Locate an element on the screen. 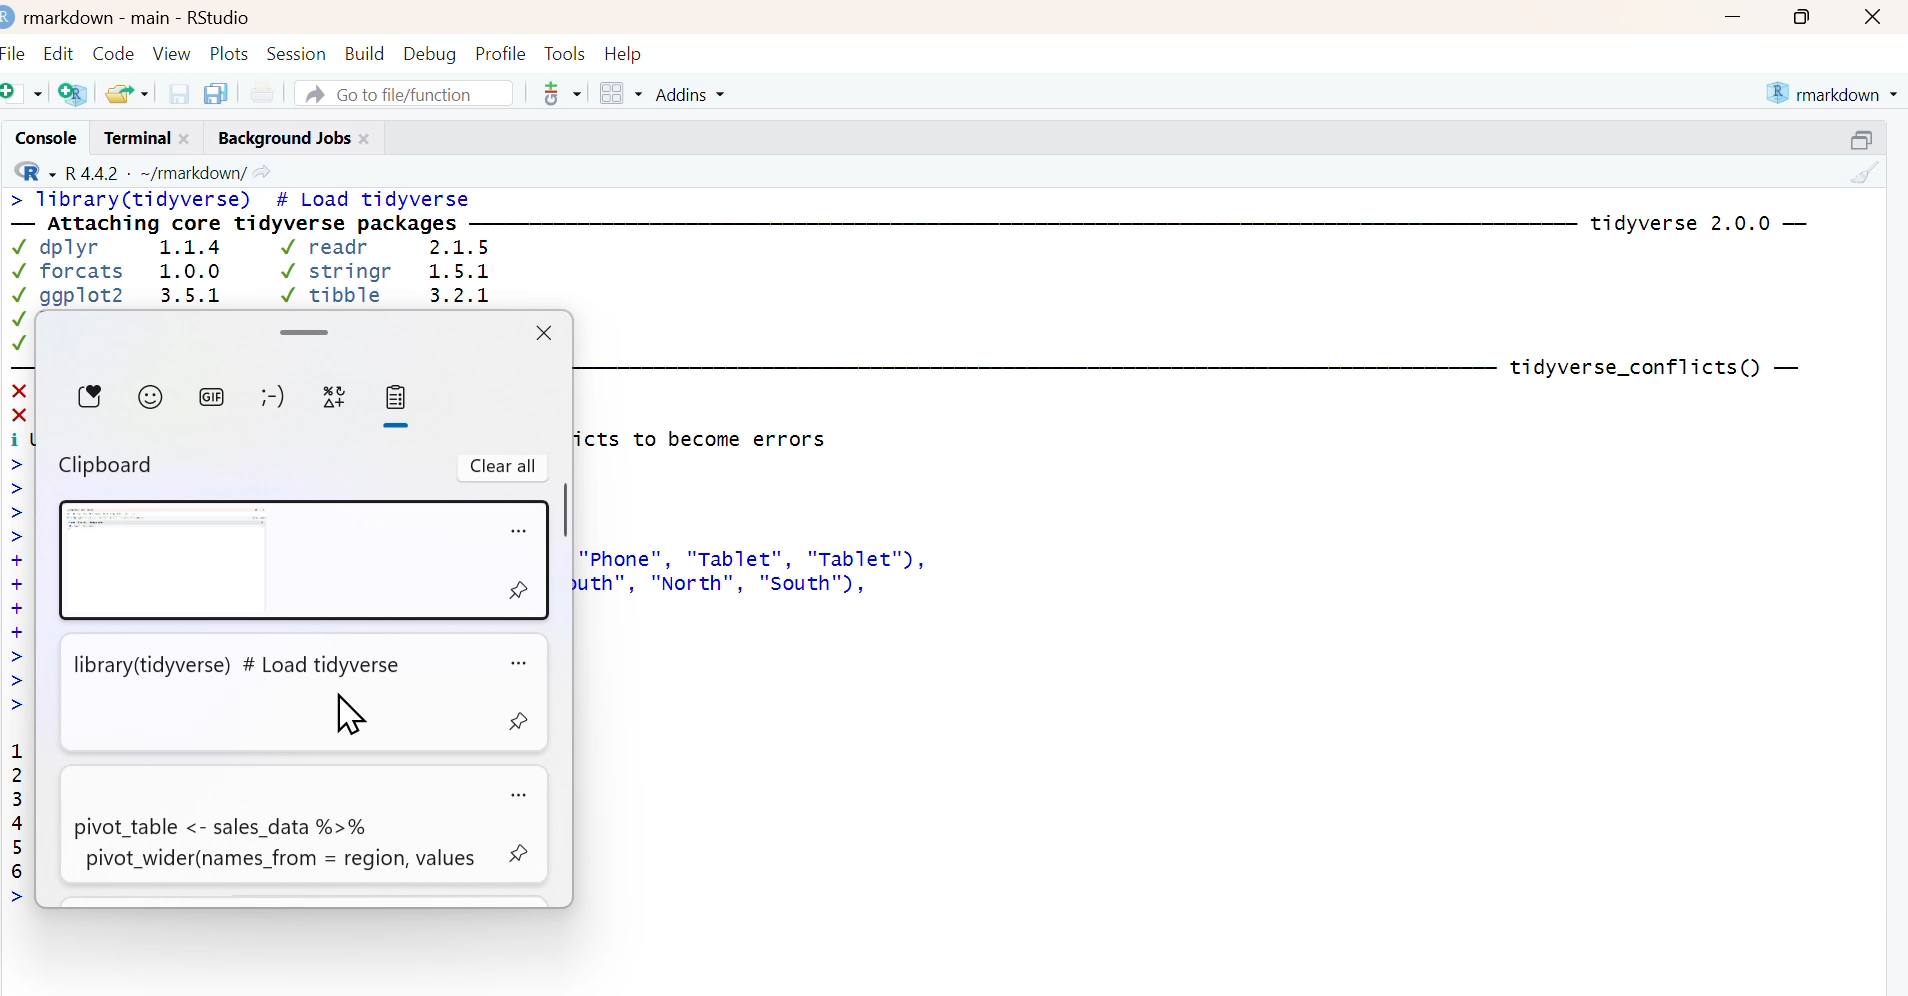 The height and width of the screenshot is (996, 1908). Session is located at coordinates (298, 51).